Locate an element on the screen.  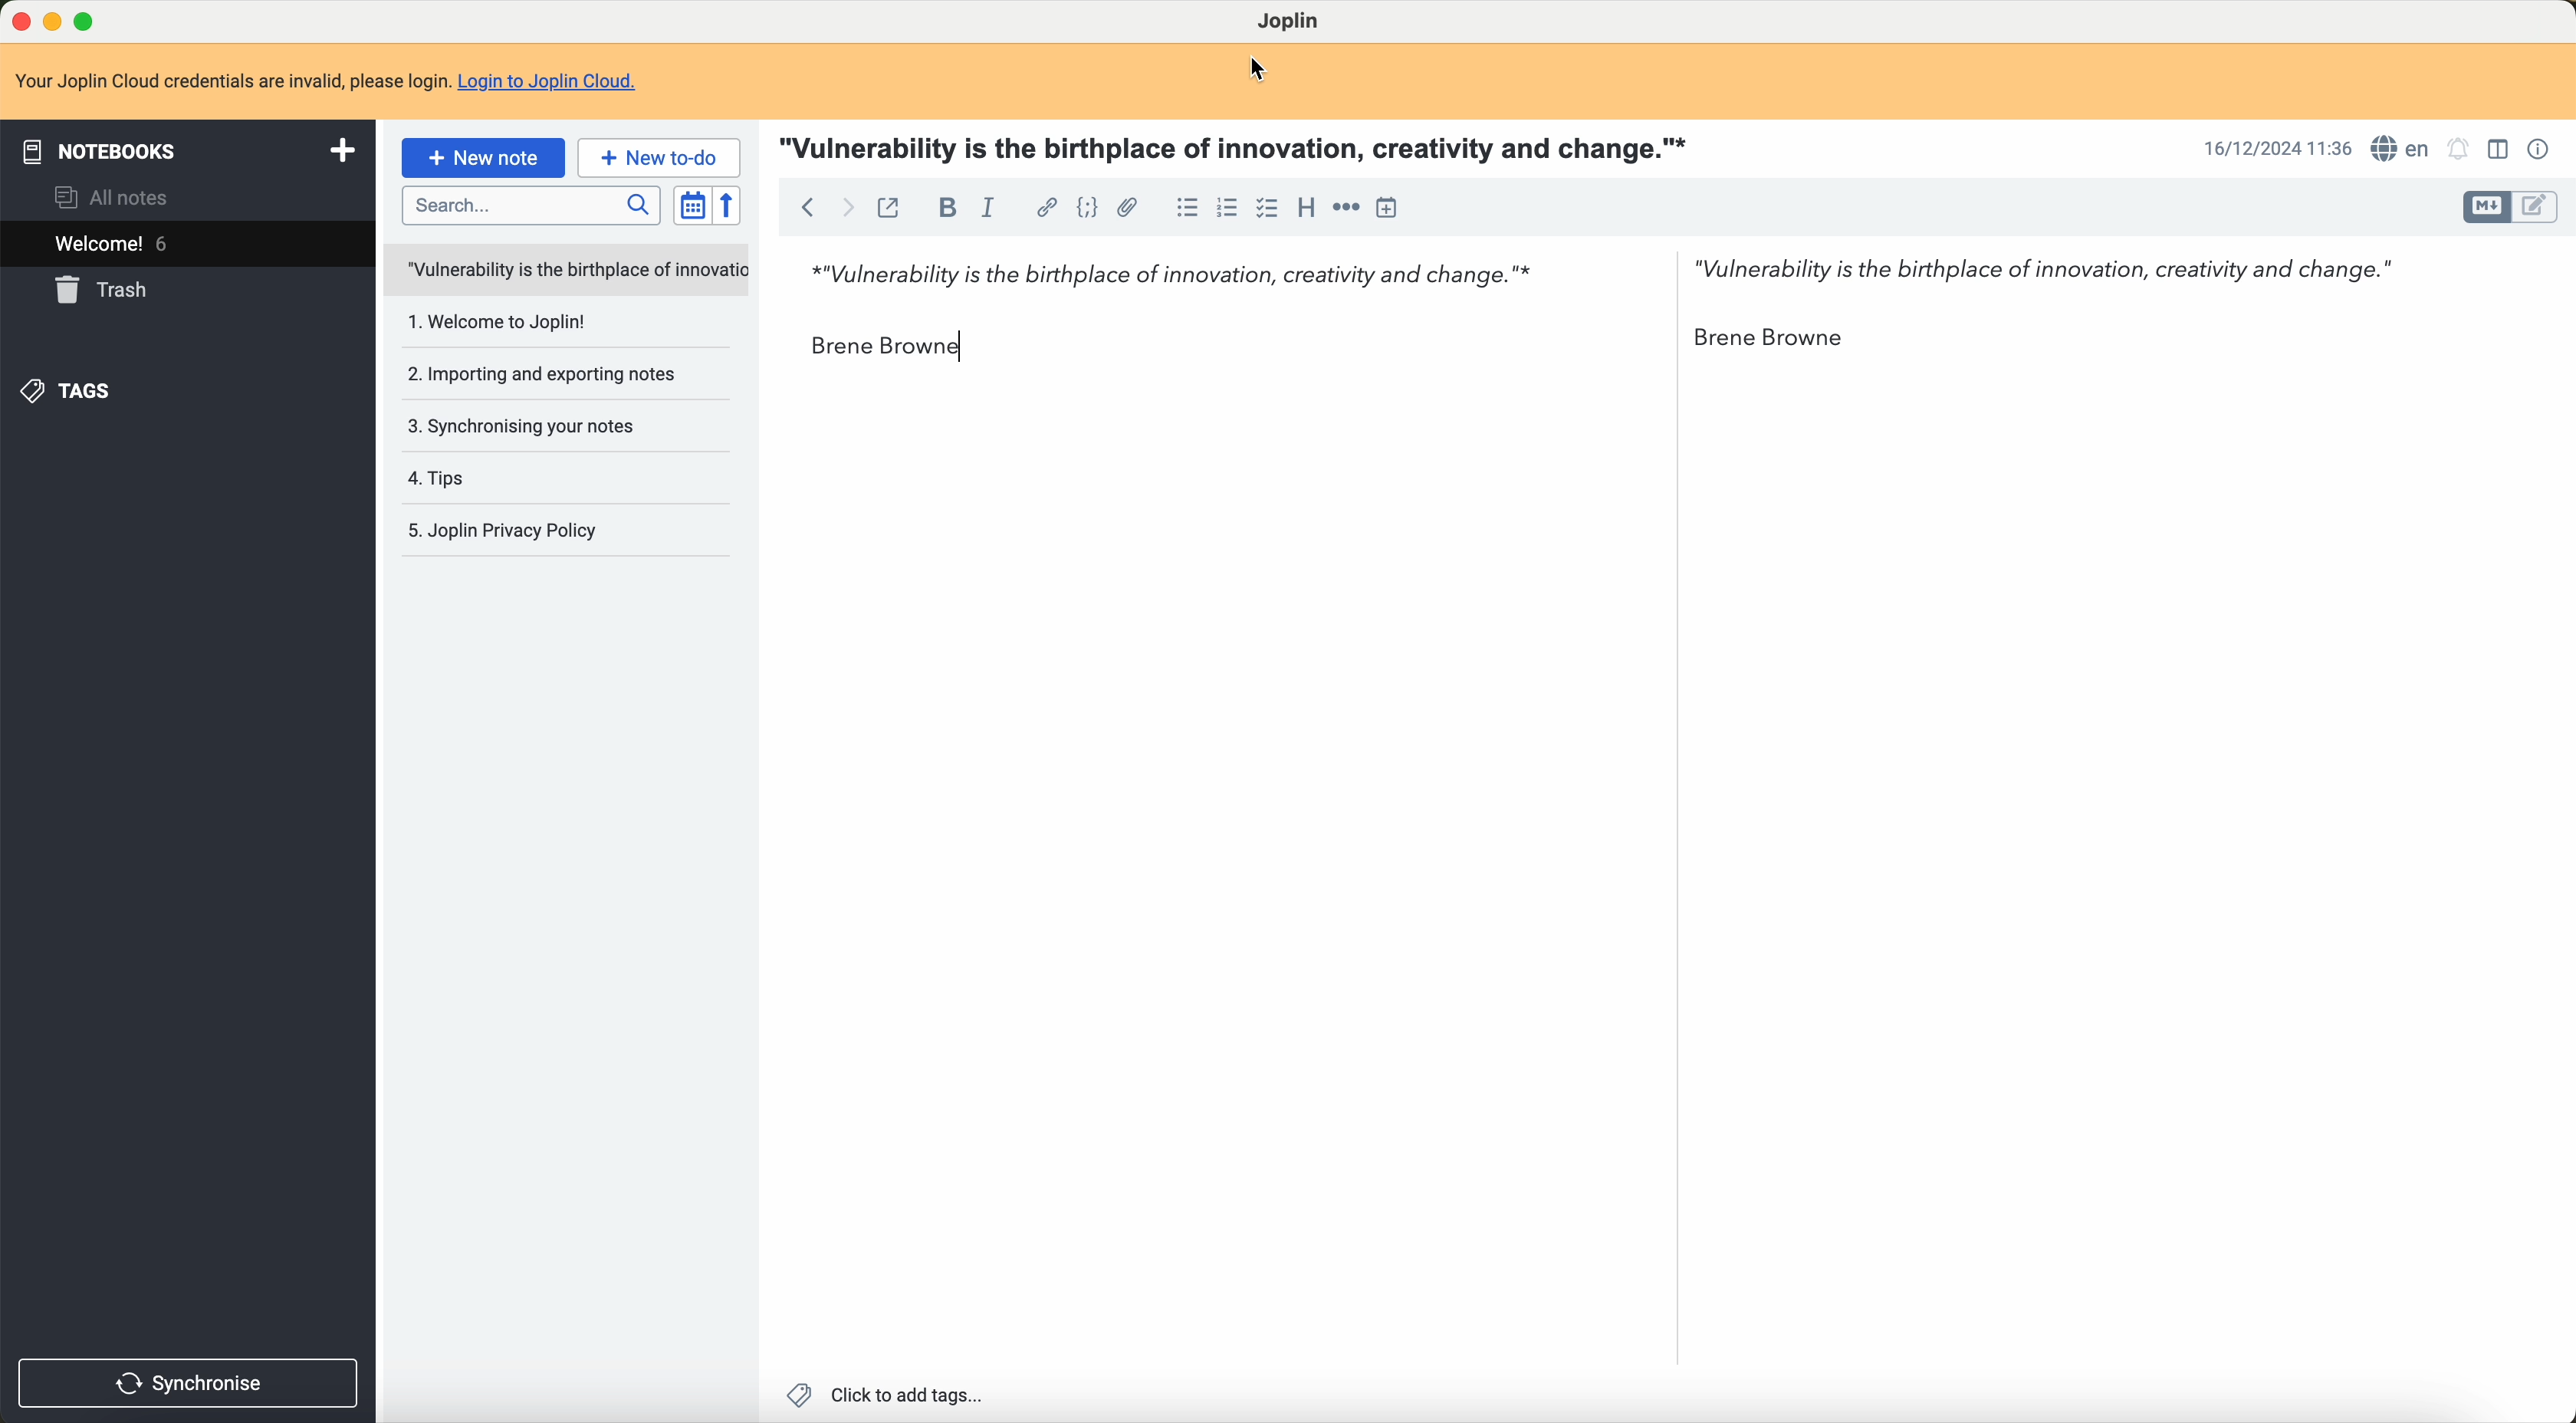
toggle editor is located at coordinates (2481, 207).